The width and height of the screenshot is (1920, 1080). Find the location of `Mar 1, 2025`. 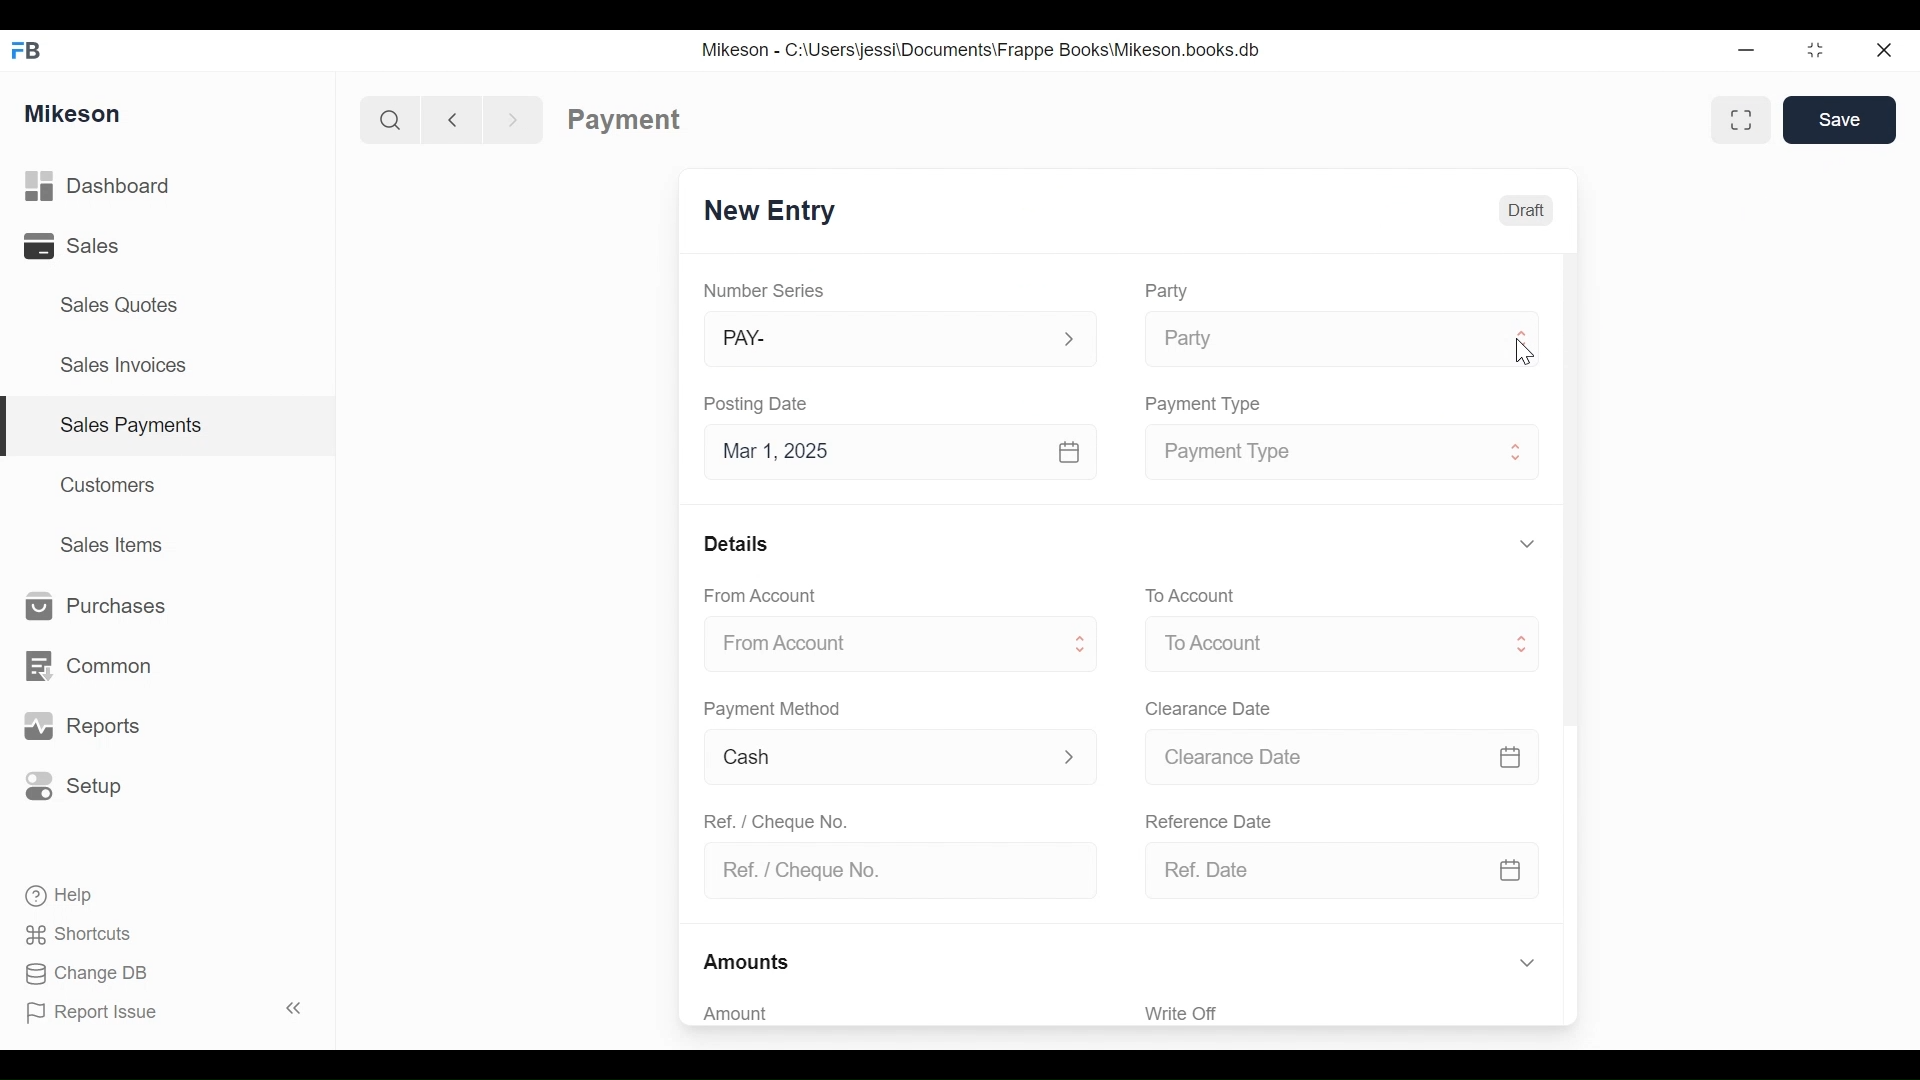

Mar 1, 2025 is located at coordinates (912, 455).